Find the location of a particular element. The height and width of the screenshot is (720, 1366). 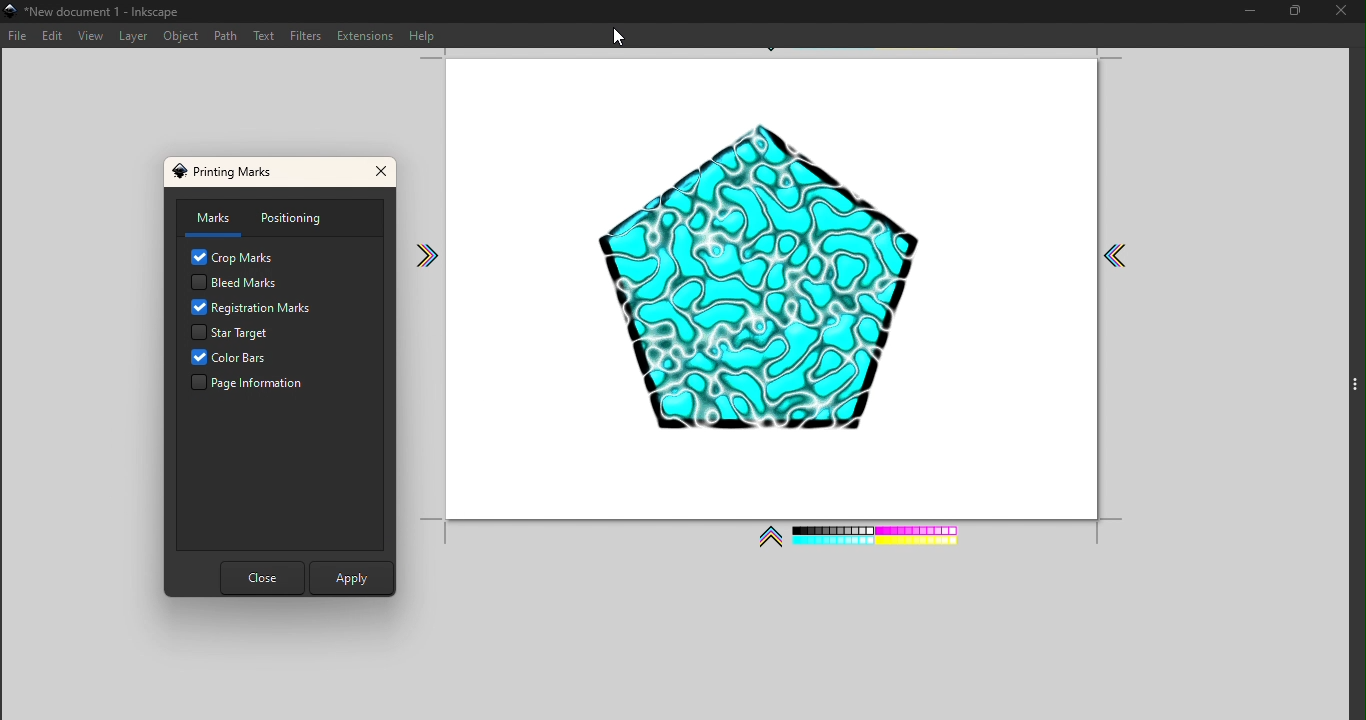

Color Bars is located at coordinates (250, 359).